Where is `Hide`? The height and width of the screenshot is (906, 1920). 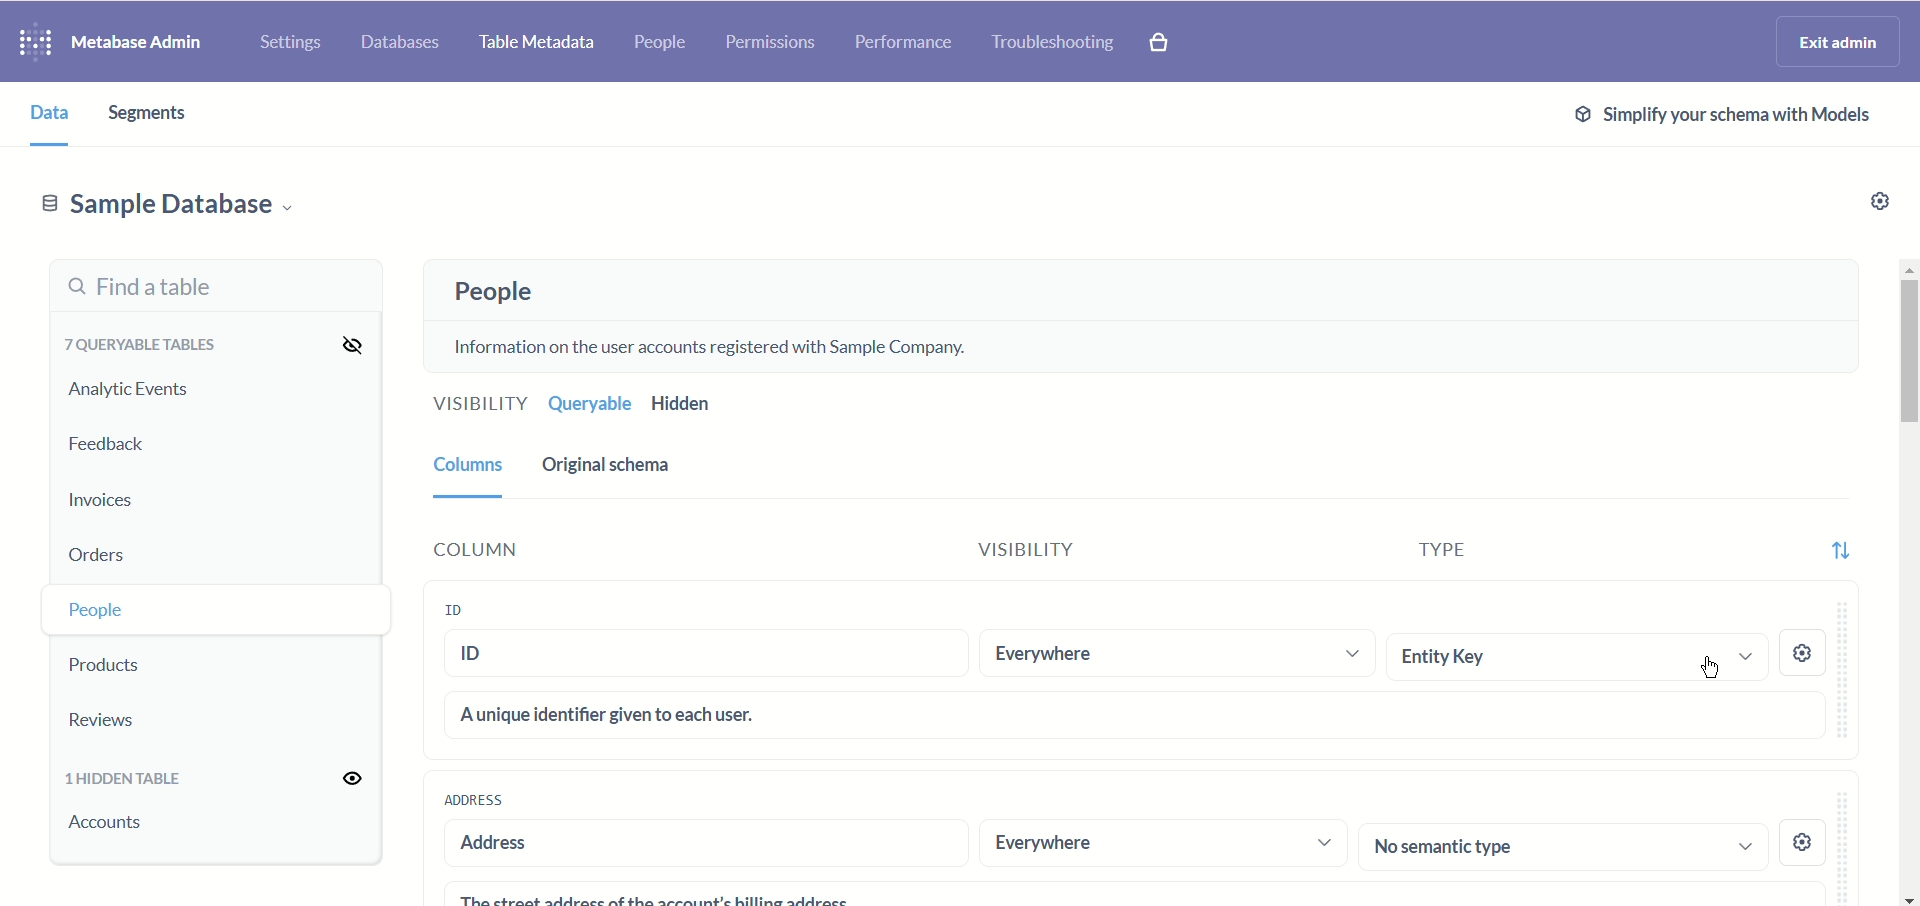
Hide is located at coordinates (345, 343).